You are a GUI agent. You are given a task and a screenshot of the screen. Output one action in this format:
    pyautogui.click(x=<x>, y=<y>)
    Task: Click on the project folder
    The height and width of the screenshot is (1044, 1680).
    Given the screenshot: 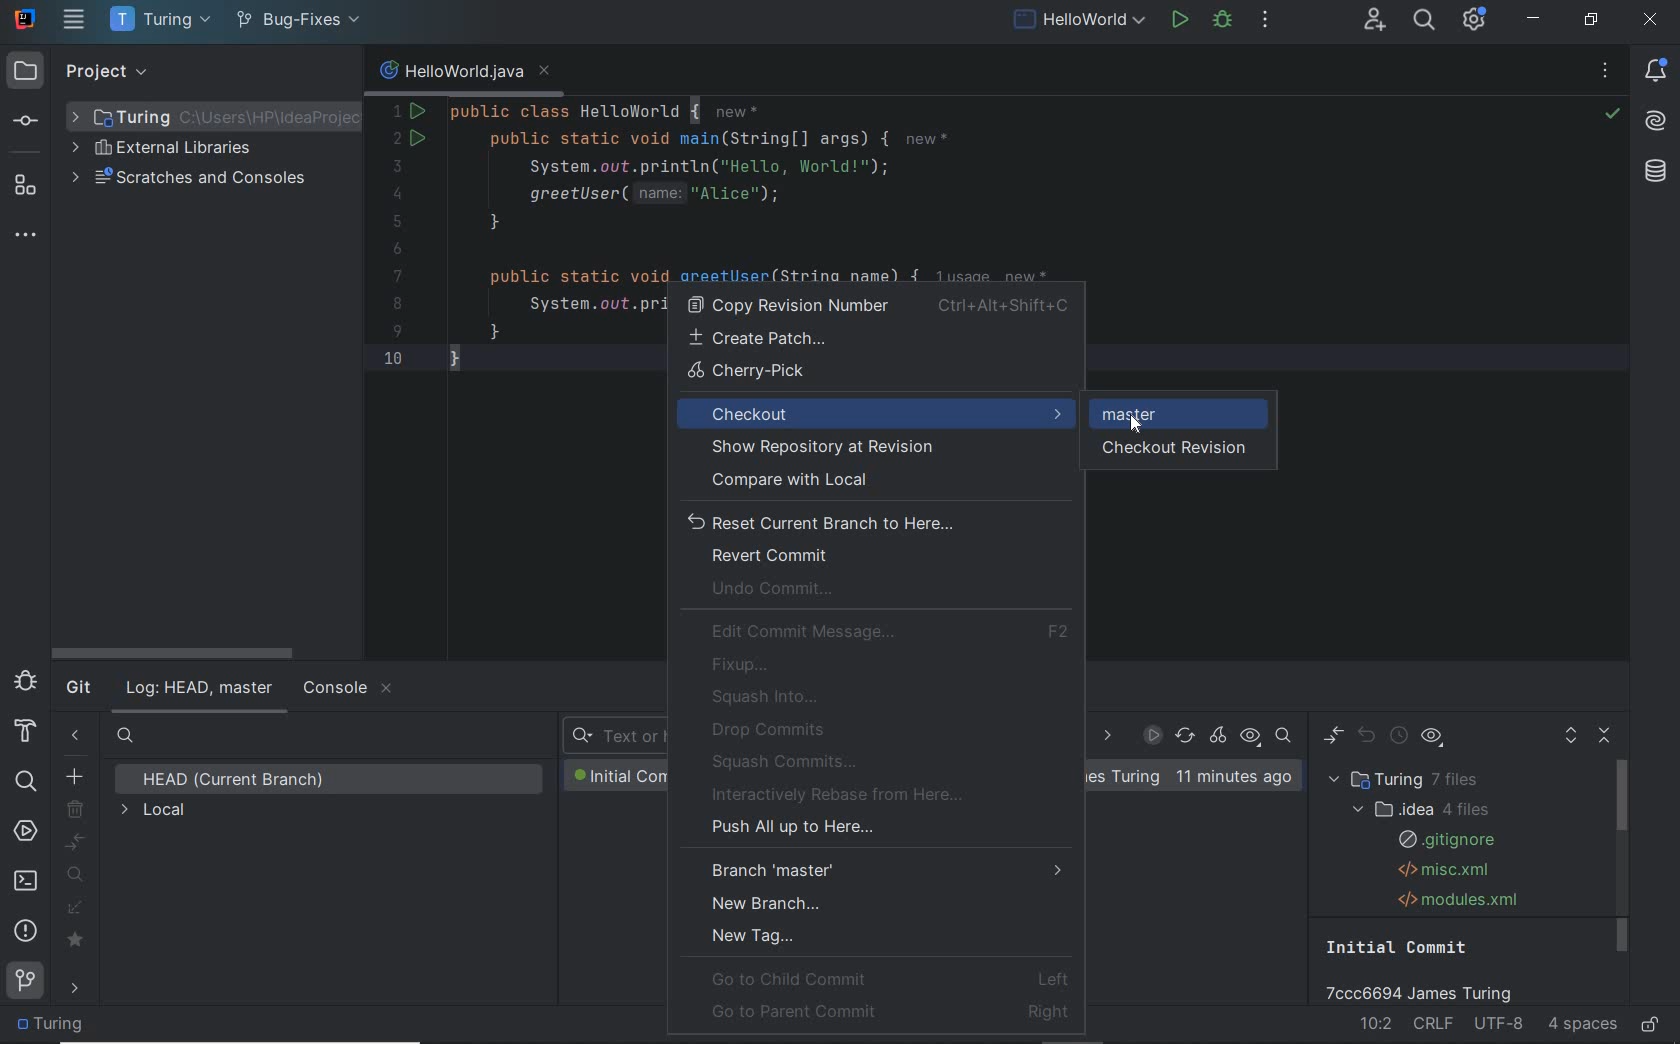 What is the action you would take?
    pyautogui.click(x=55, y=1025)
    